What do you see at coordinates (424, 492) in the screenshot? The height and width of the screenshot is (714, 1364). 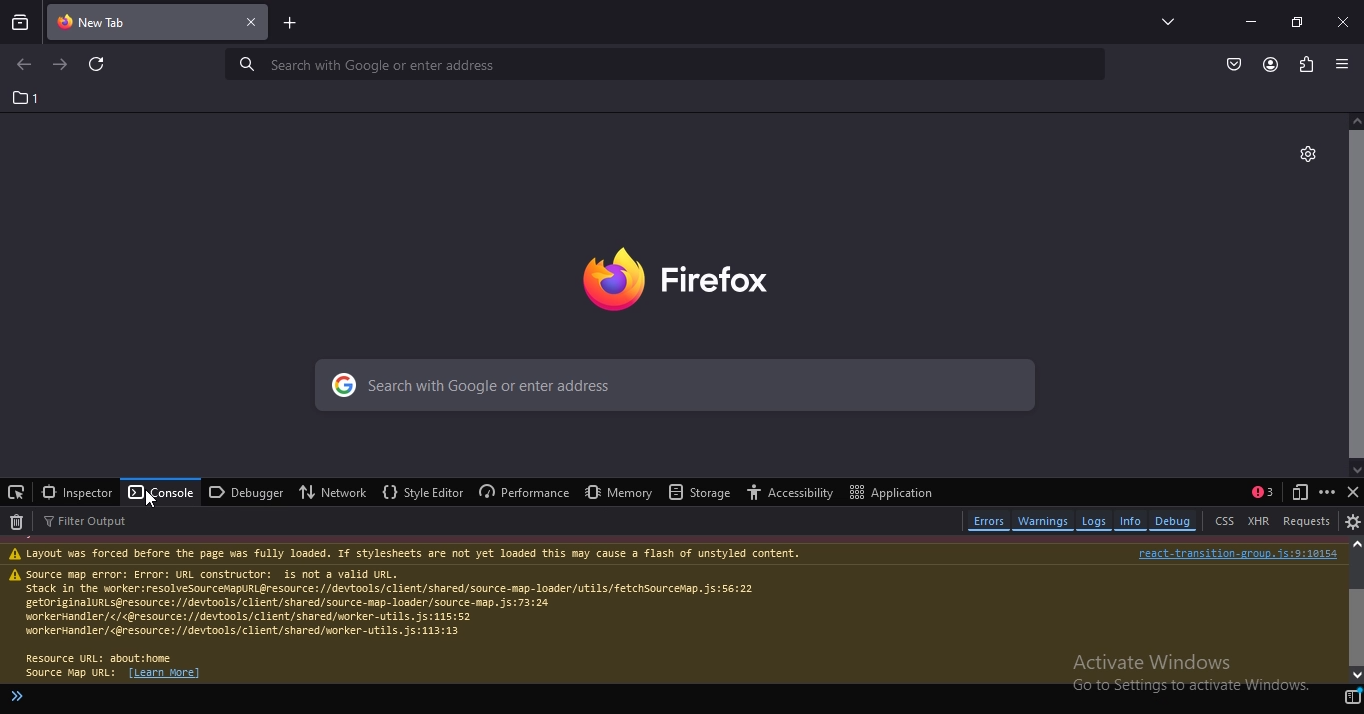 I see `style editor` at bounding box center [424, 492].